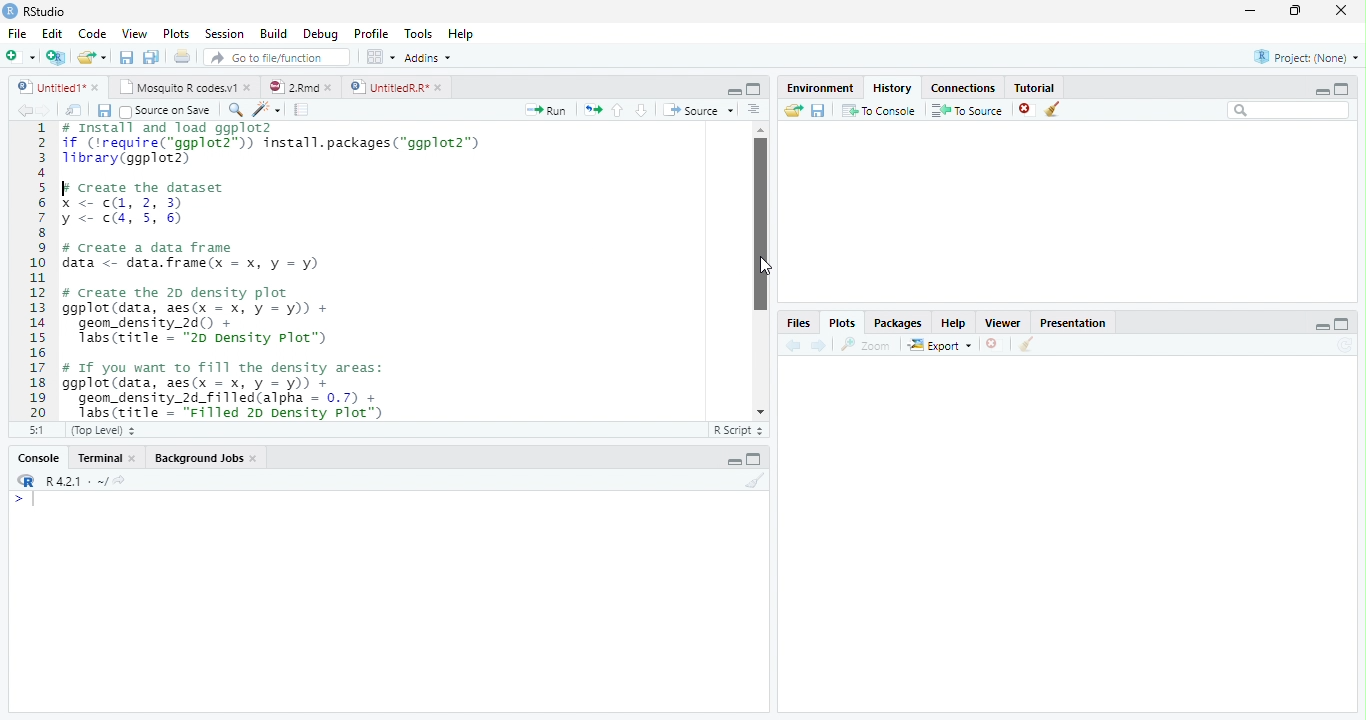  Describe the element at coordinates (641, 110) in the screenshot. I see `down` at that location.